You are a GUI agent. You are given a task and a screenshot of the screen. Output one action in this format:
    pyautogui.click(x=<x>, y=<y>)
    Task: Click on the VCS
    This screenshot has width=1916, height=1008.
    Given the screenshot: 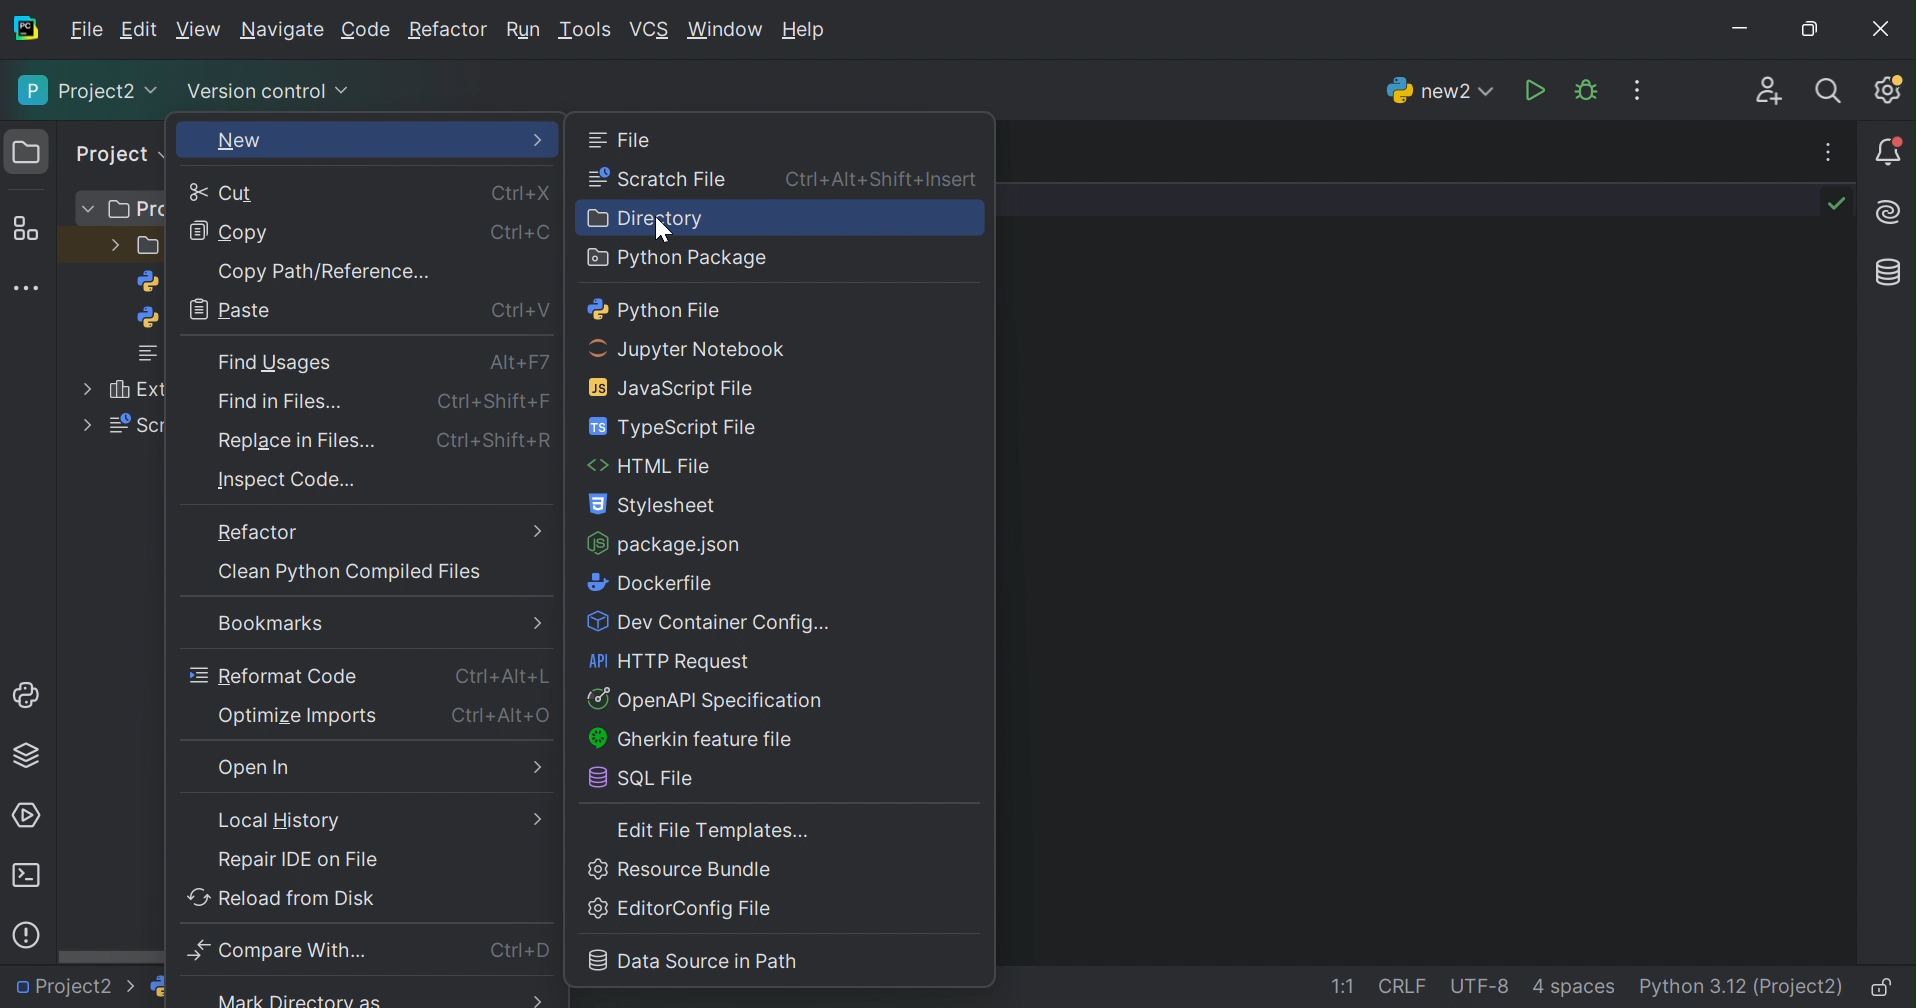 What is the action you would take?
    pyautogui.click(x=652, y=28)
    